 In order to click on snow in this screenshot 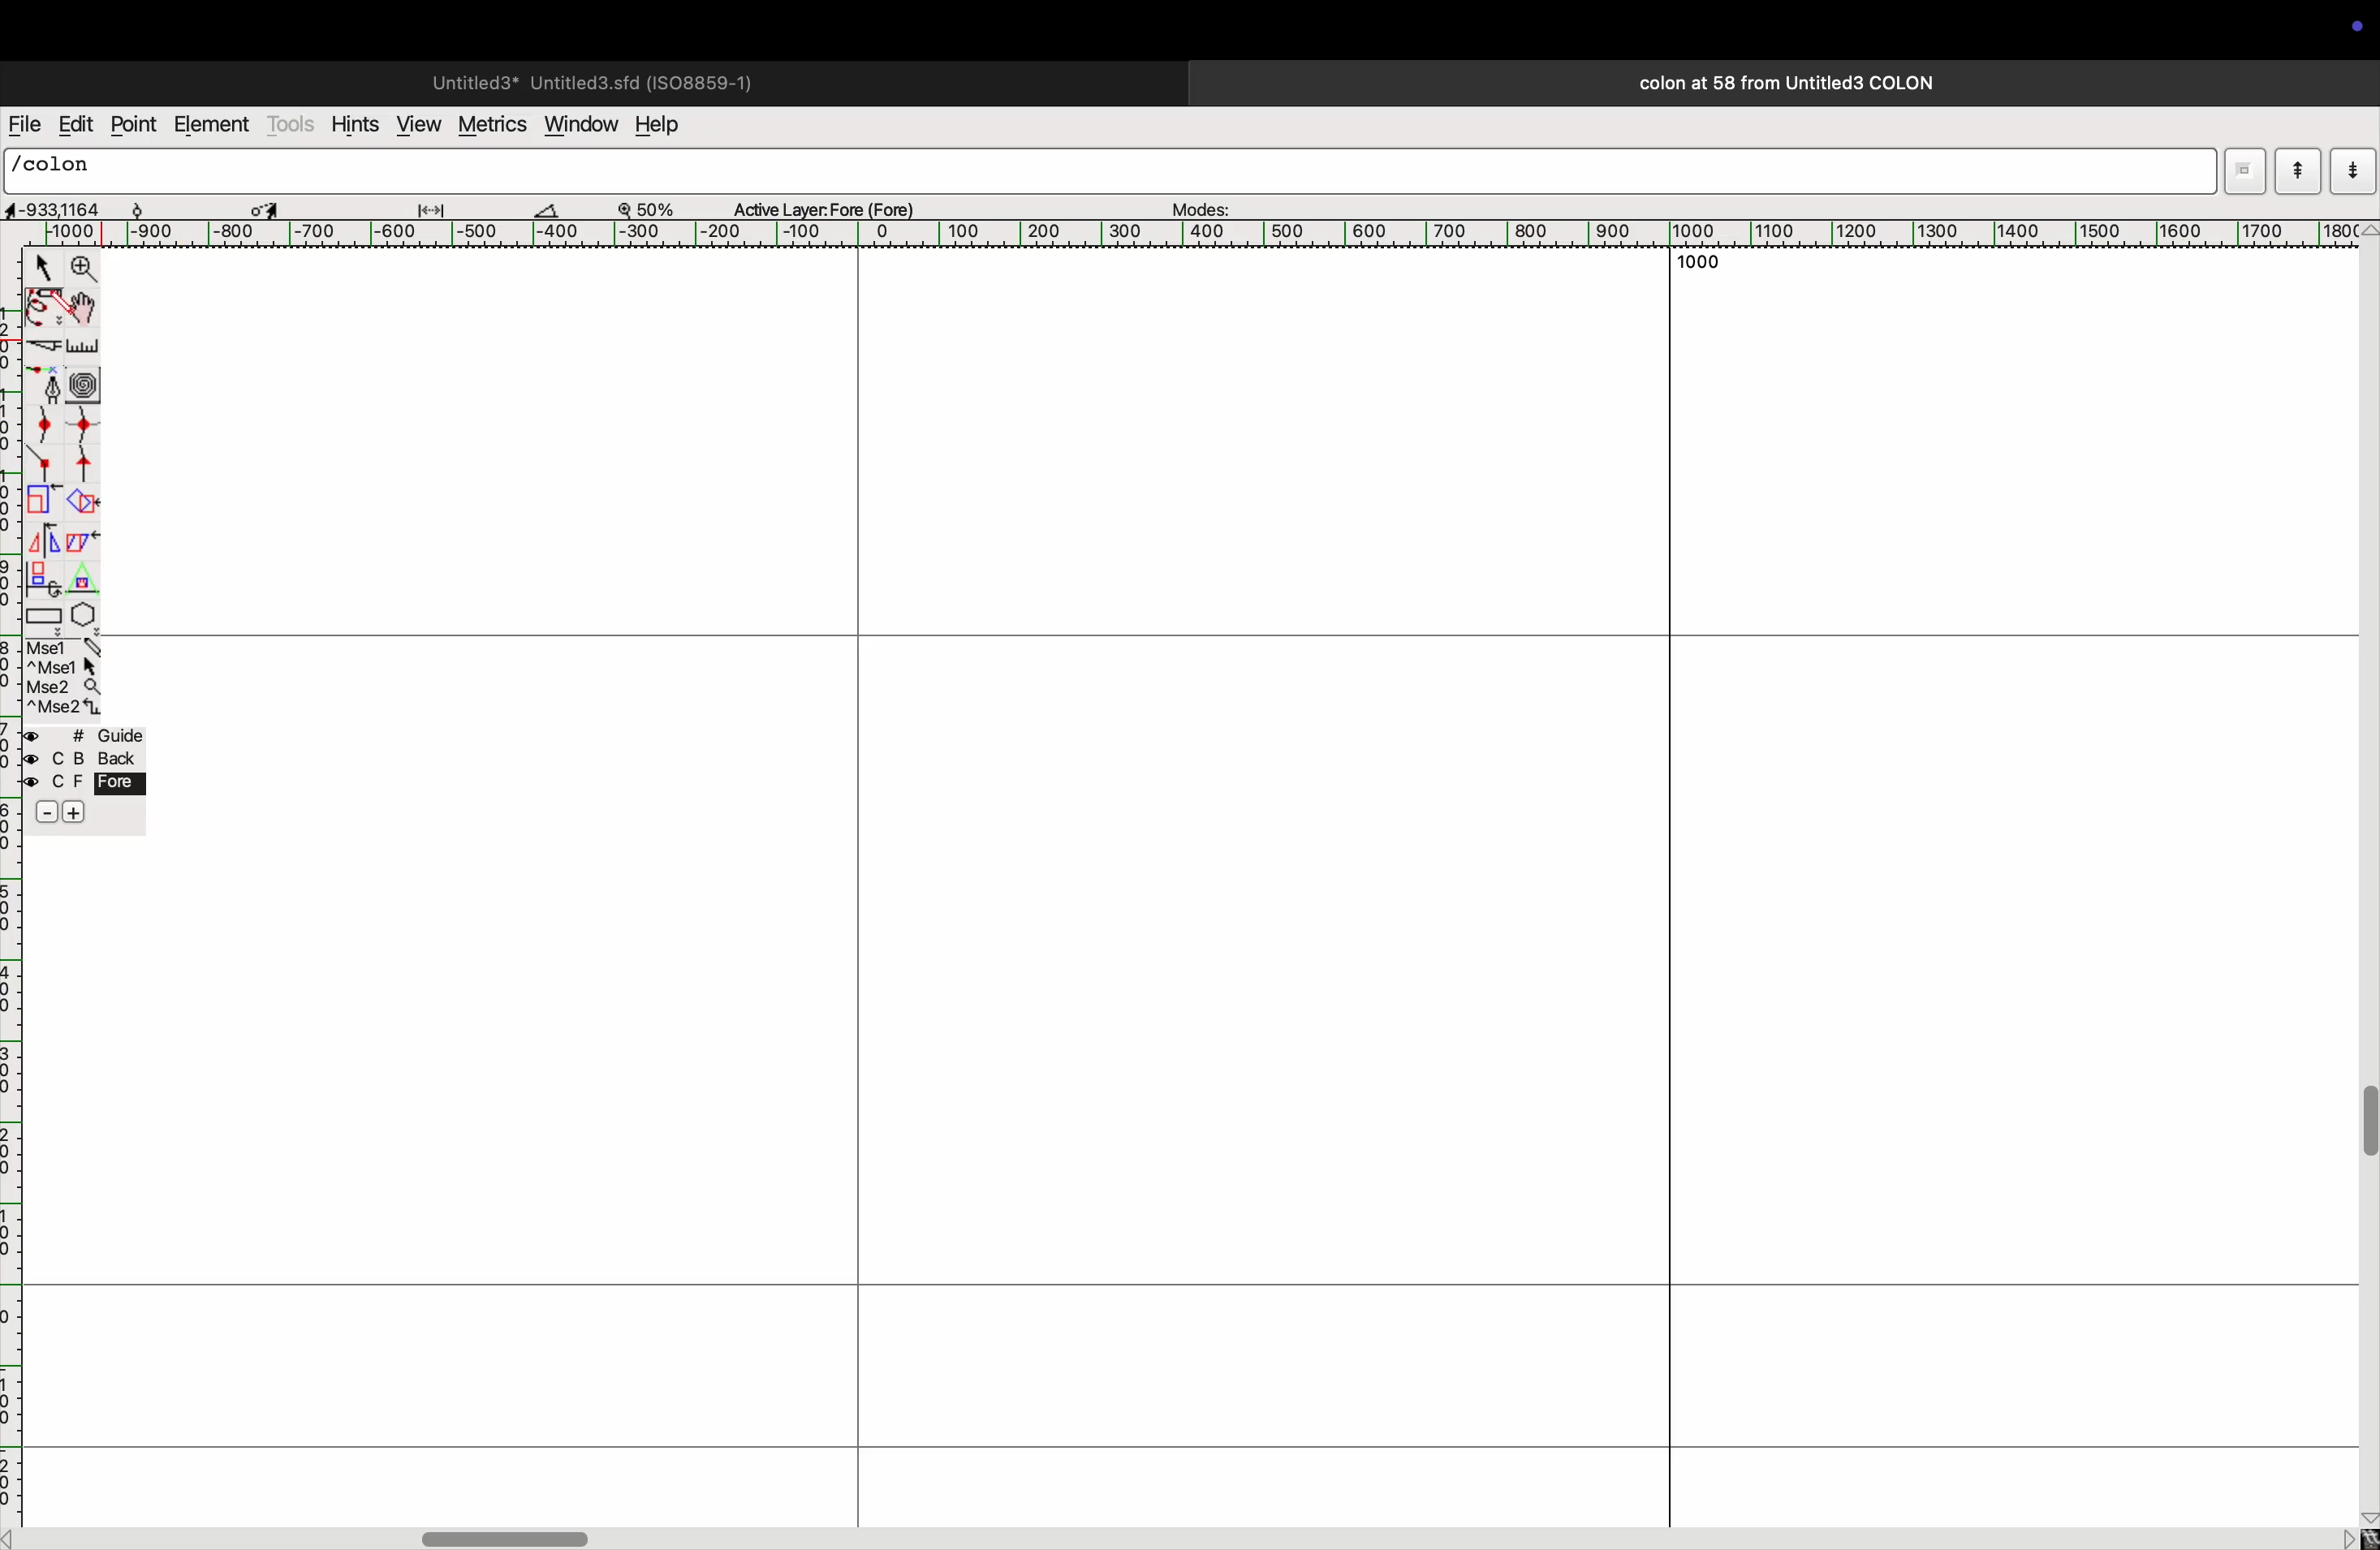, I will do `click(157, 207)`.